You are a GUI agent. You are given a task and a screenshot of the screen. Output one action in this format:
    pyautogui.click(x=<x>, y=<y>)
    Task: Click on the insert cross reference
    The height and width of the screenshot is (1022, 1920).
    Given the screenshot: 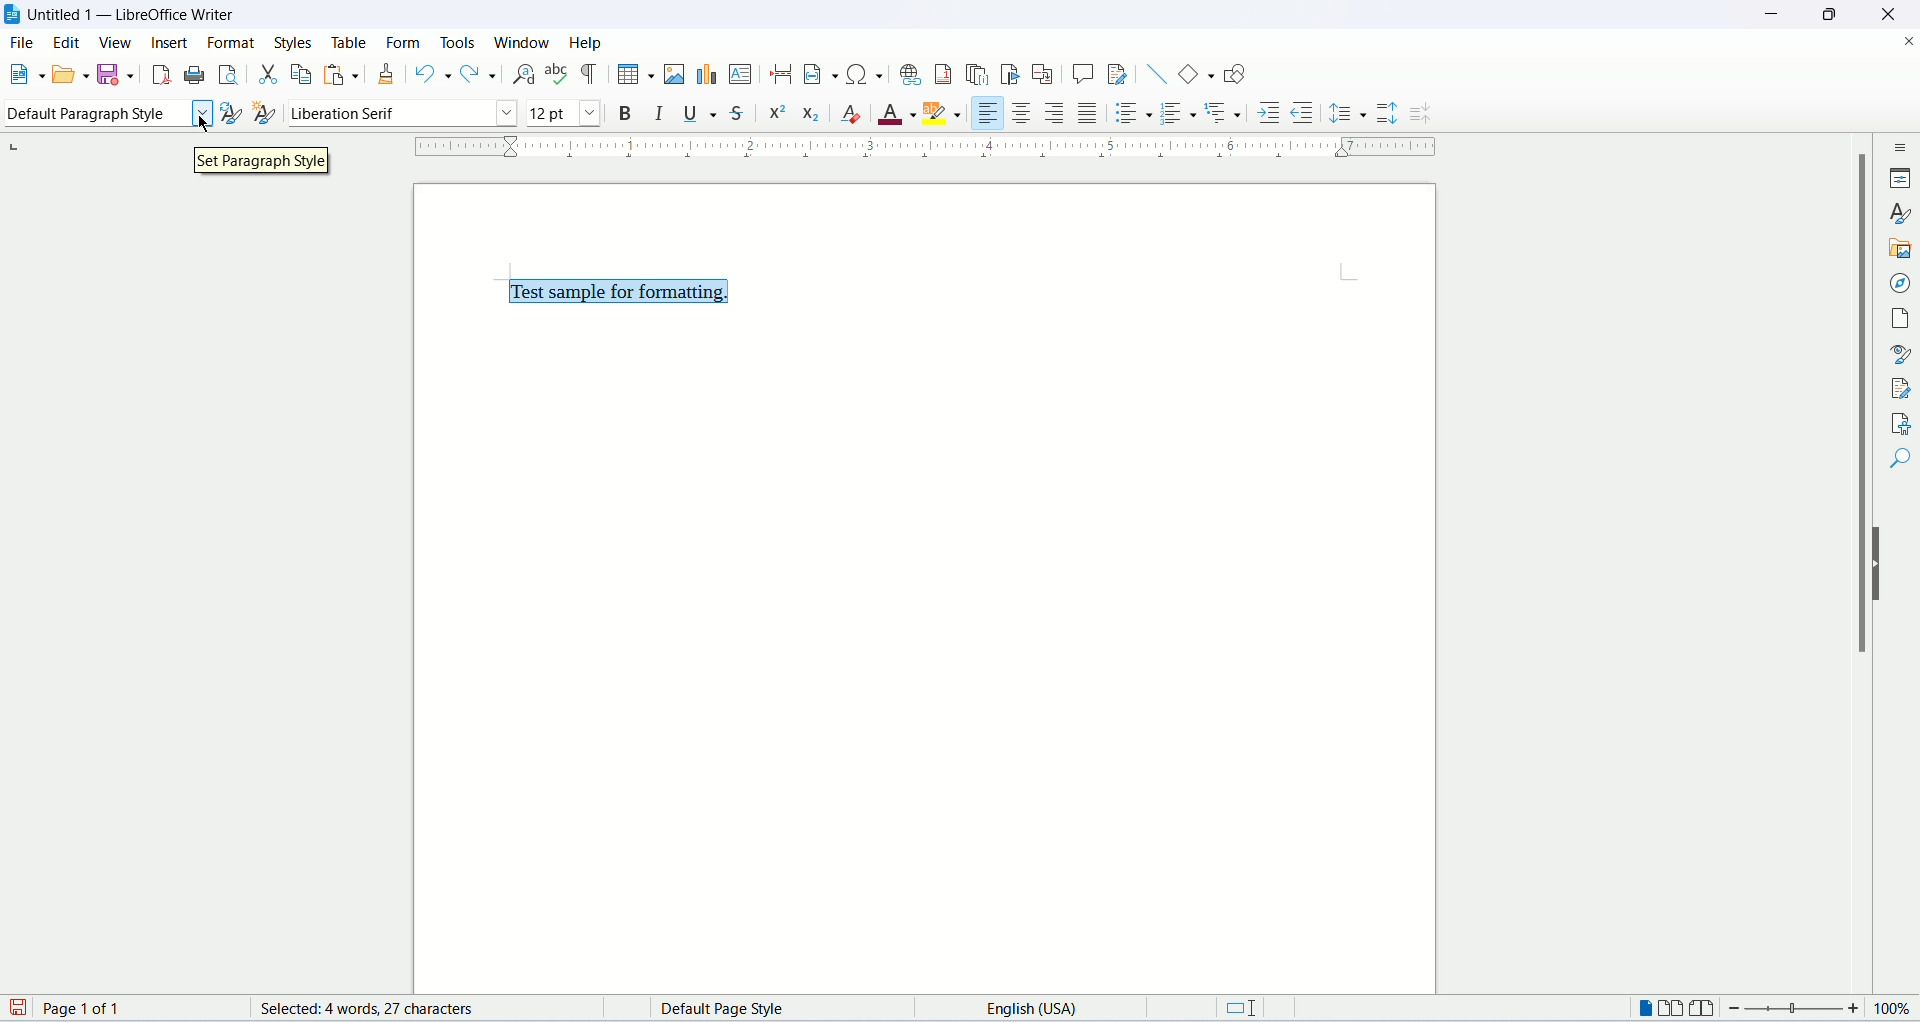 What is the action you would take?
    pyautogui.click(x=1043, y=74)
    